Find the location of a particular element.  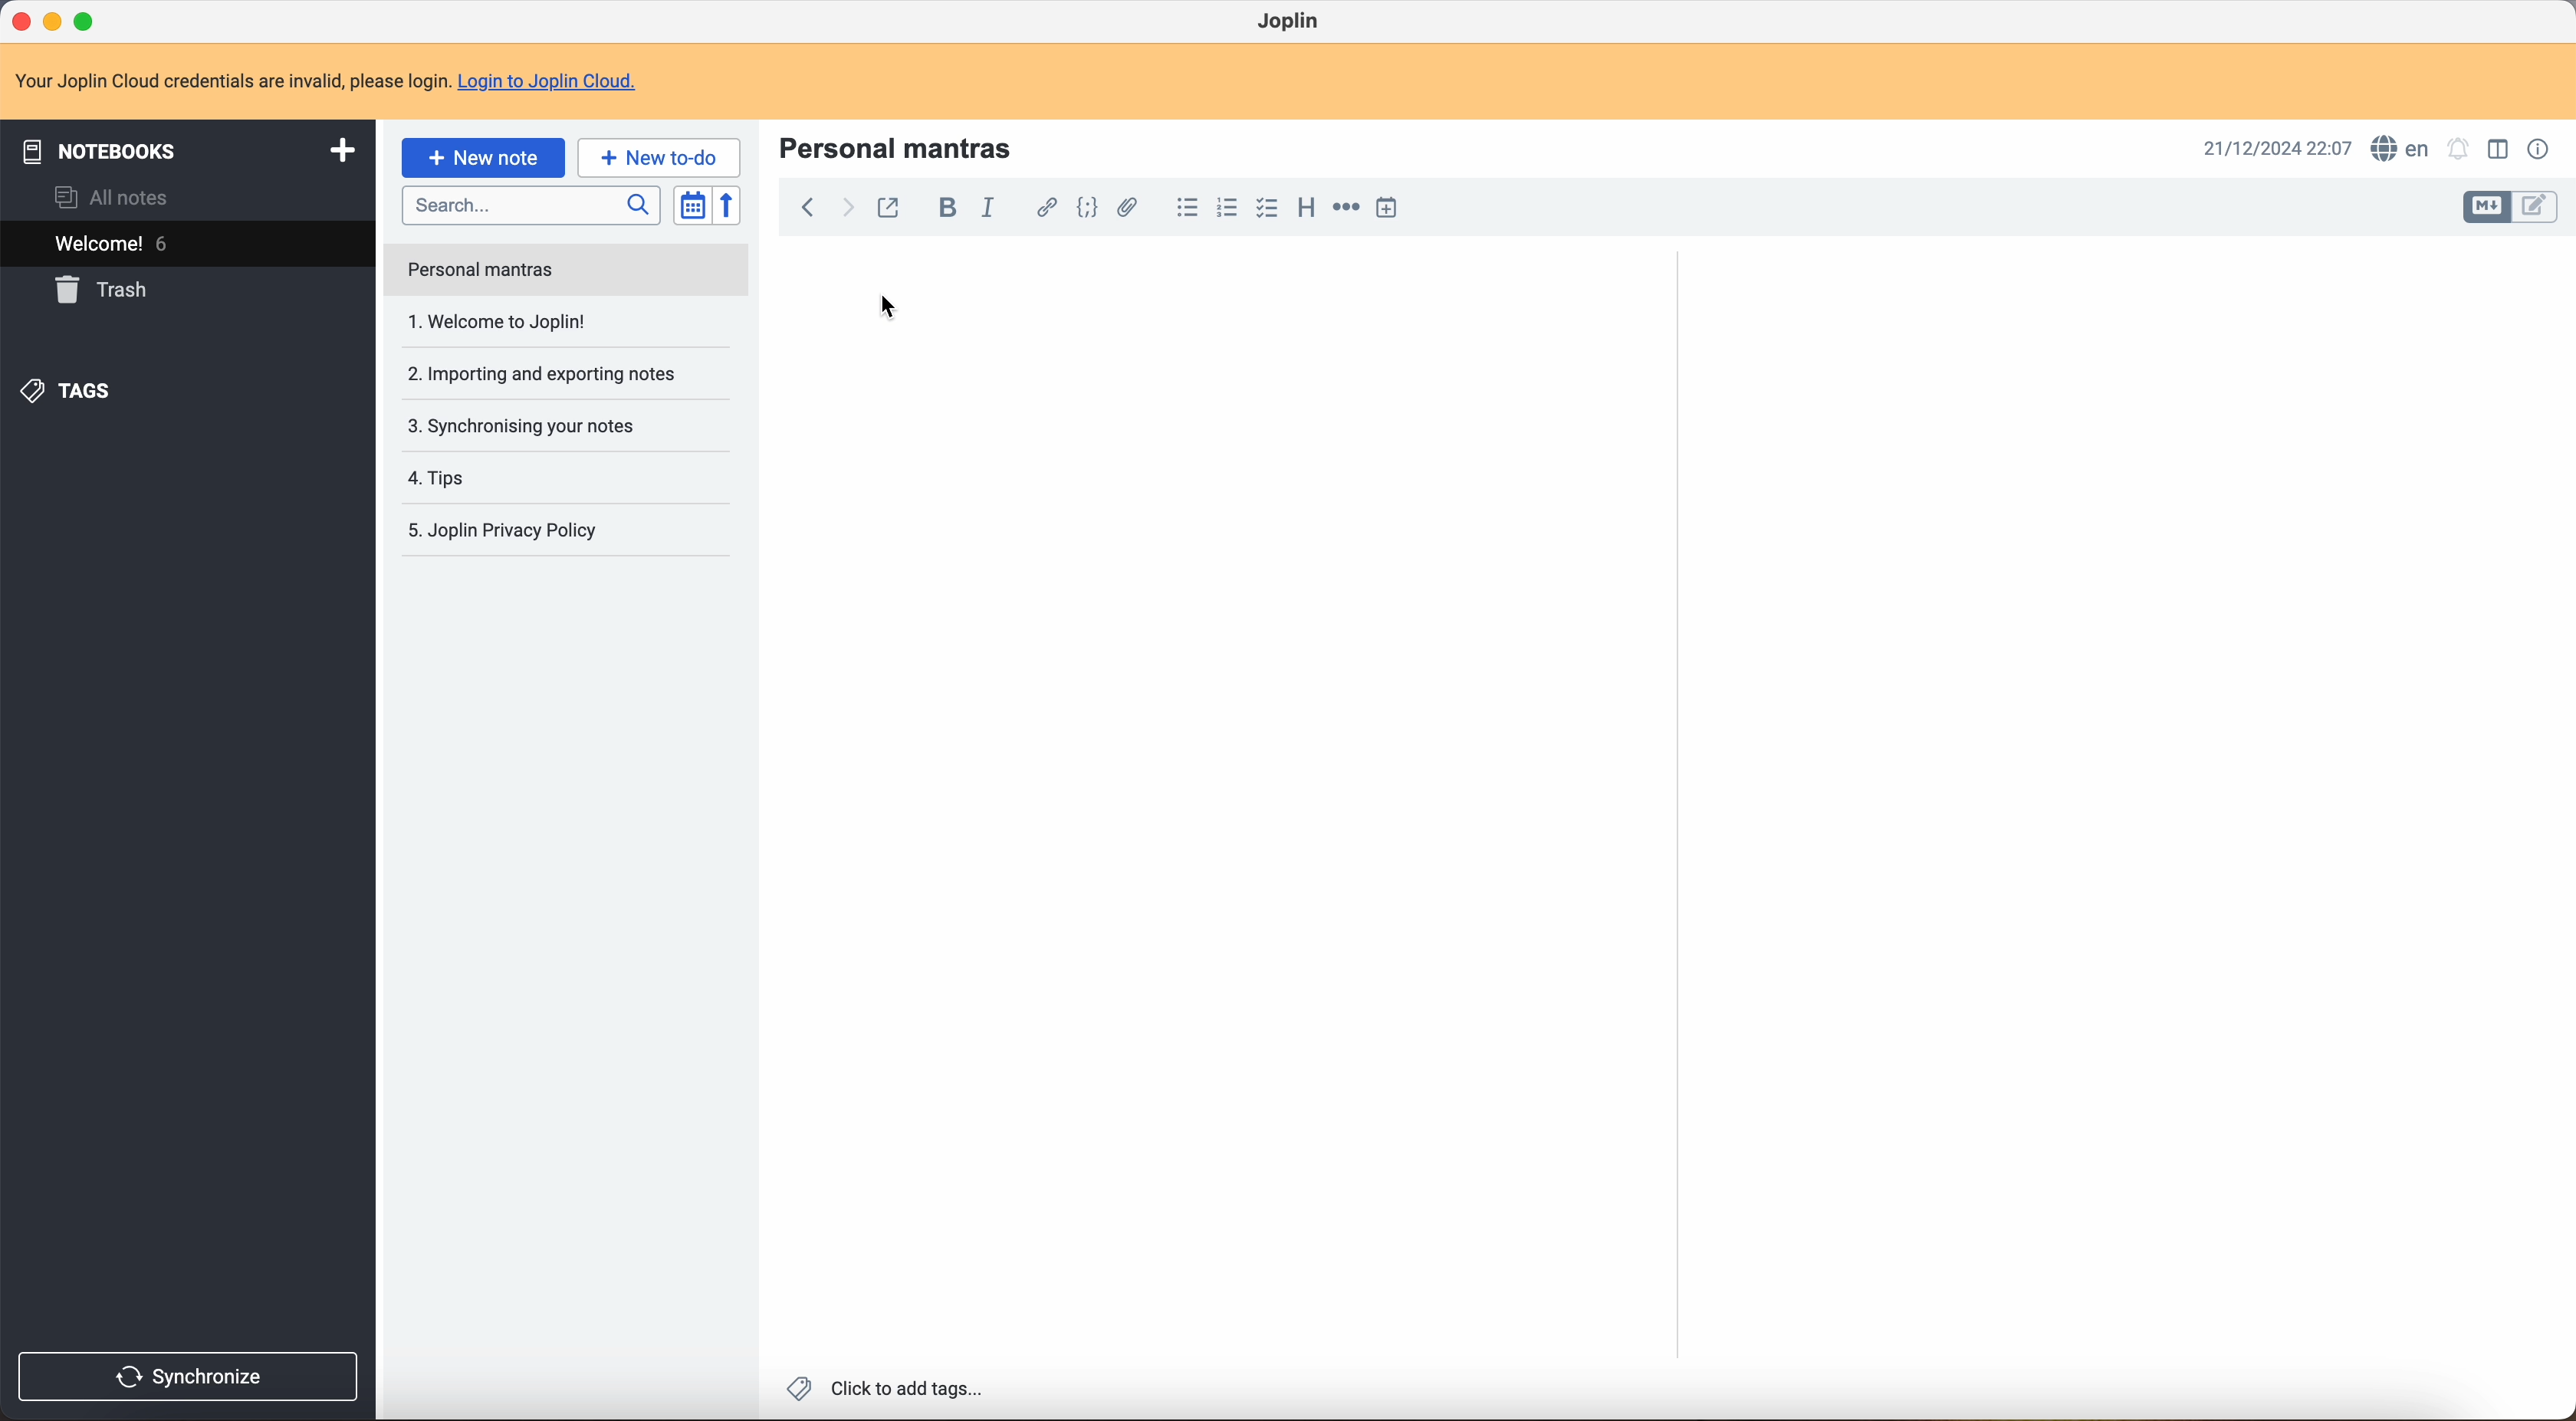

body text is located at coordinates (2117, 756).